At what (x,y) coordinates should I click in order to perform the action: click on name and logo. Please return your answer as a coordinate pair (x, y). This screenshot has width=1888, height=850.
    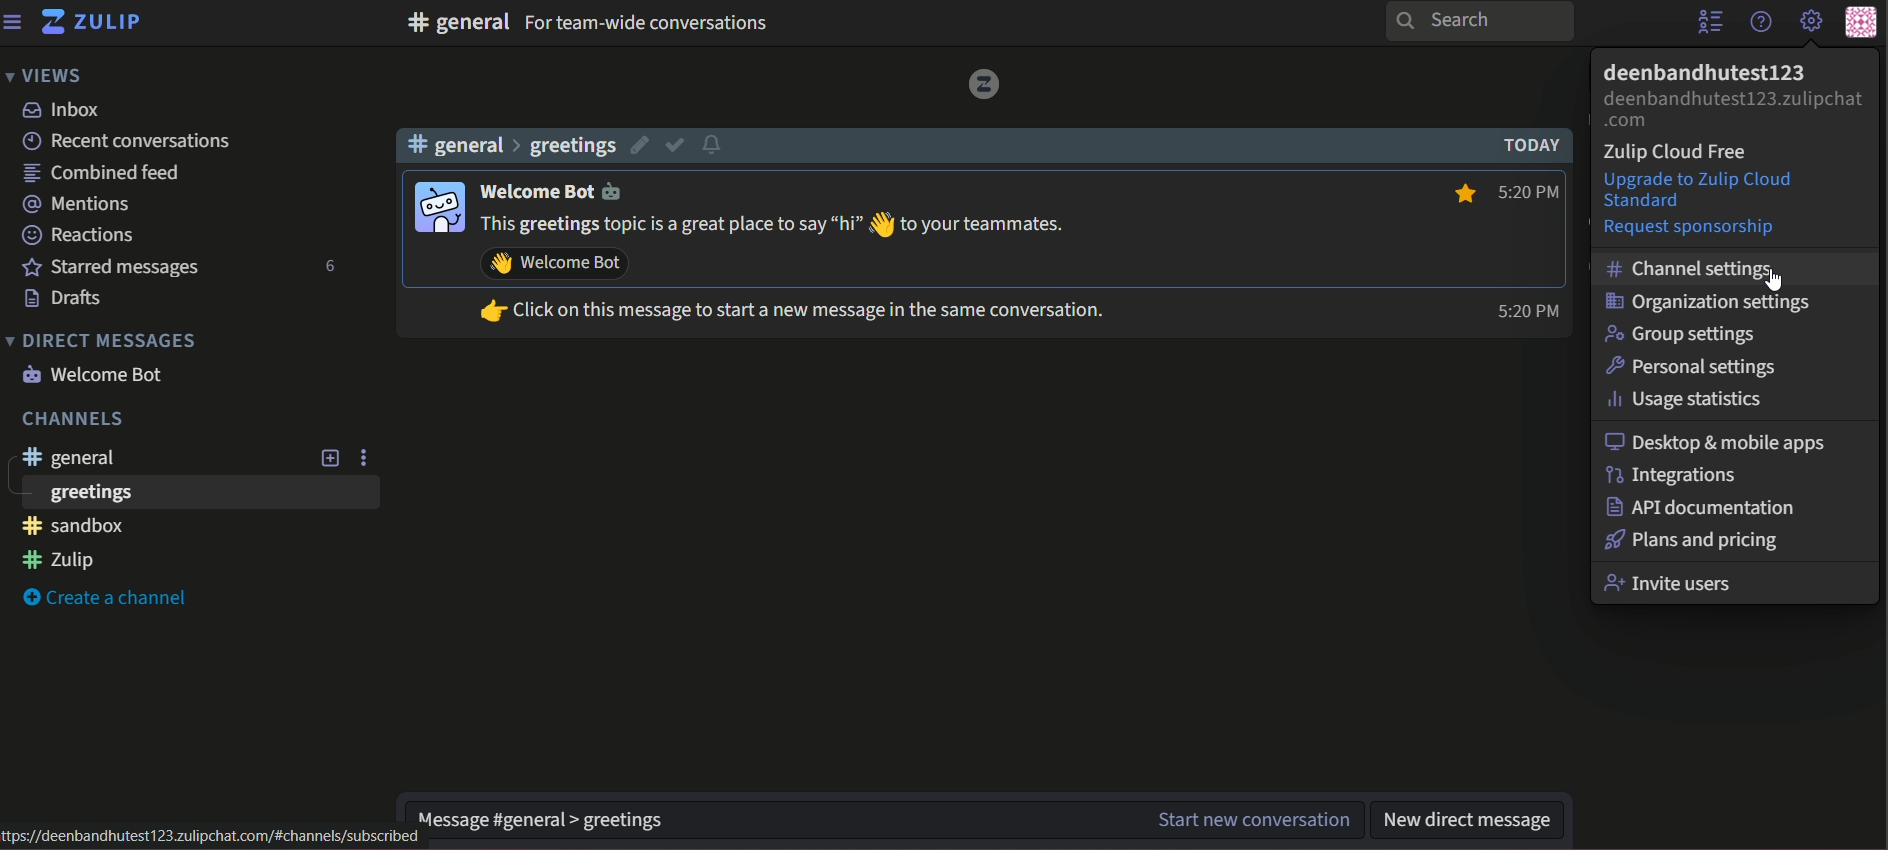
    Looking at the image, I should click on (92, 25).